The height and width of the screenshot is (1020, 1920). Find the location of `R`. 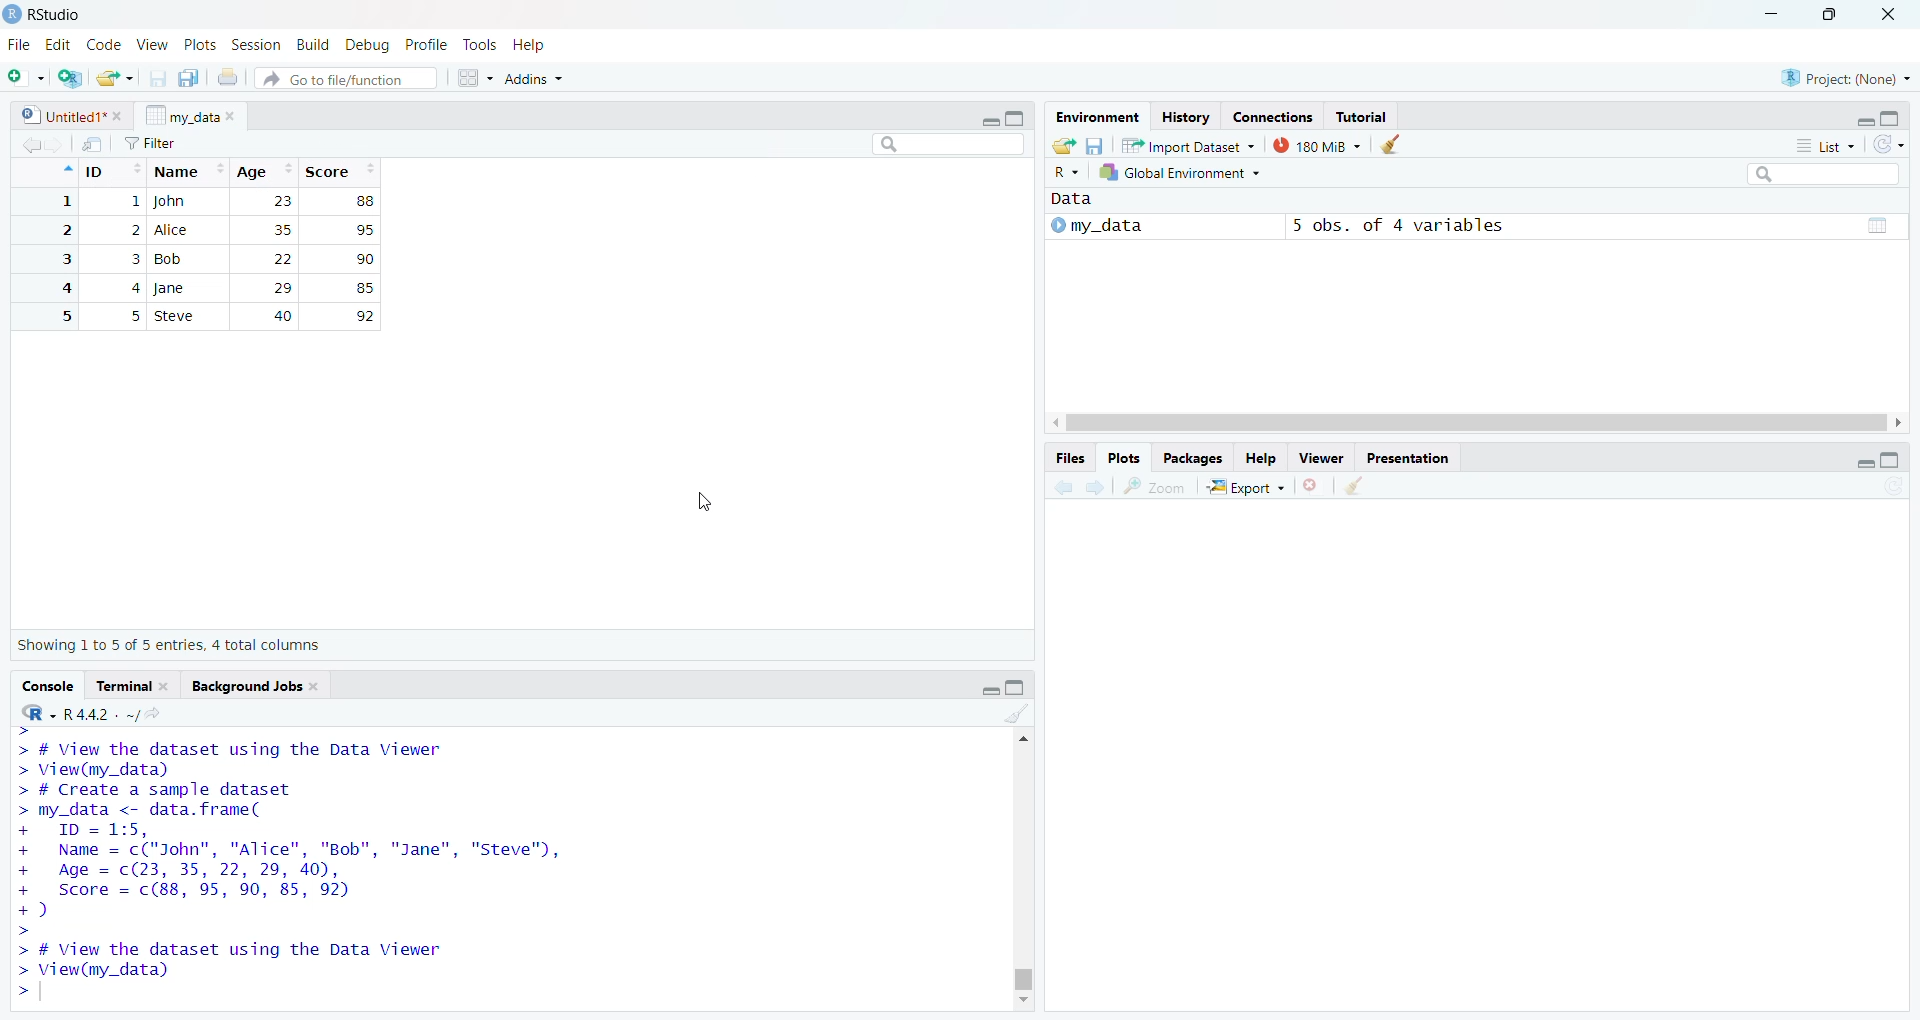

R is located at coordinates (1063, 173).